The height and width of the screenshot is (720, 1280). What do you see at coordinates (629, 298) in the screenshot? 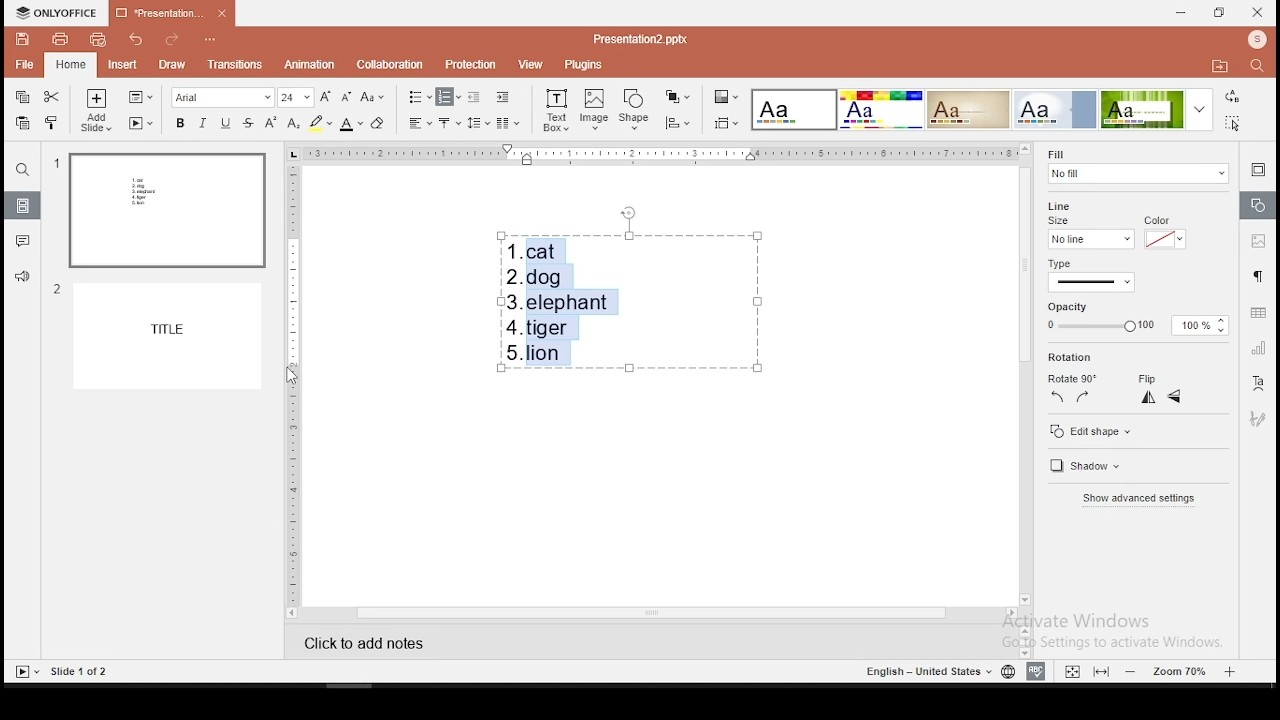
I see `text box` at bounding box center [629, 298].